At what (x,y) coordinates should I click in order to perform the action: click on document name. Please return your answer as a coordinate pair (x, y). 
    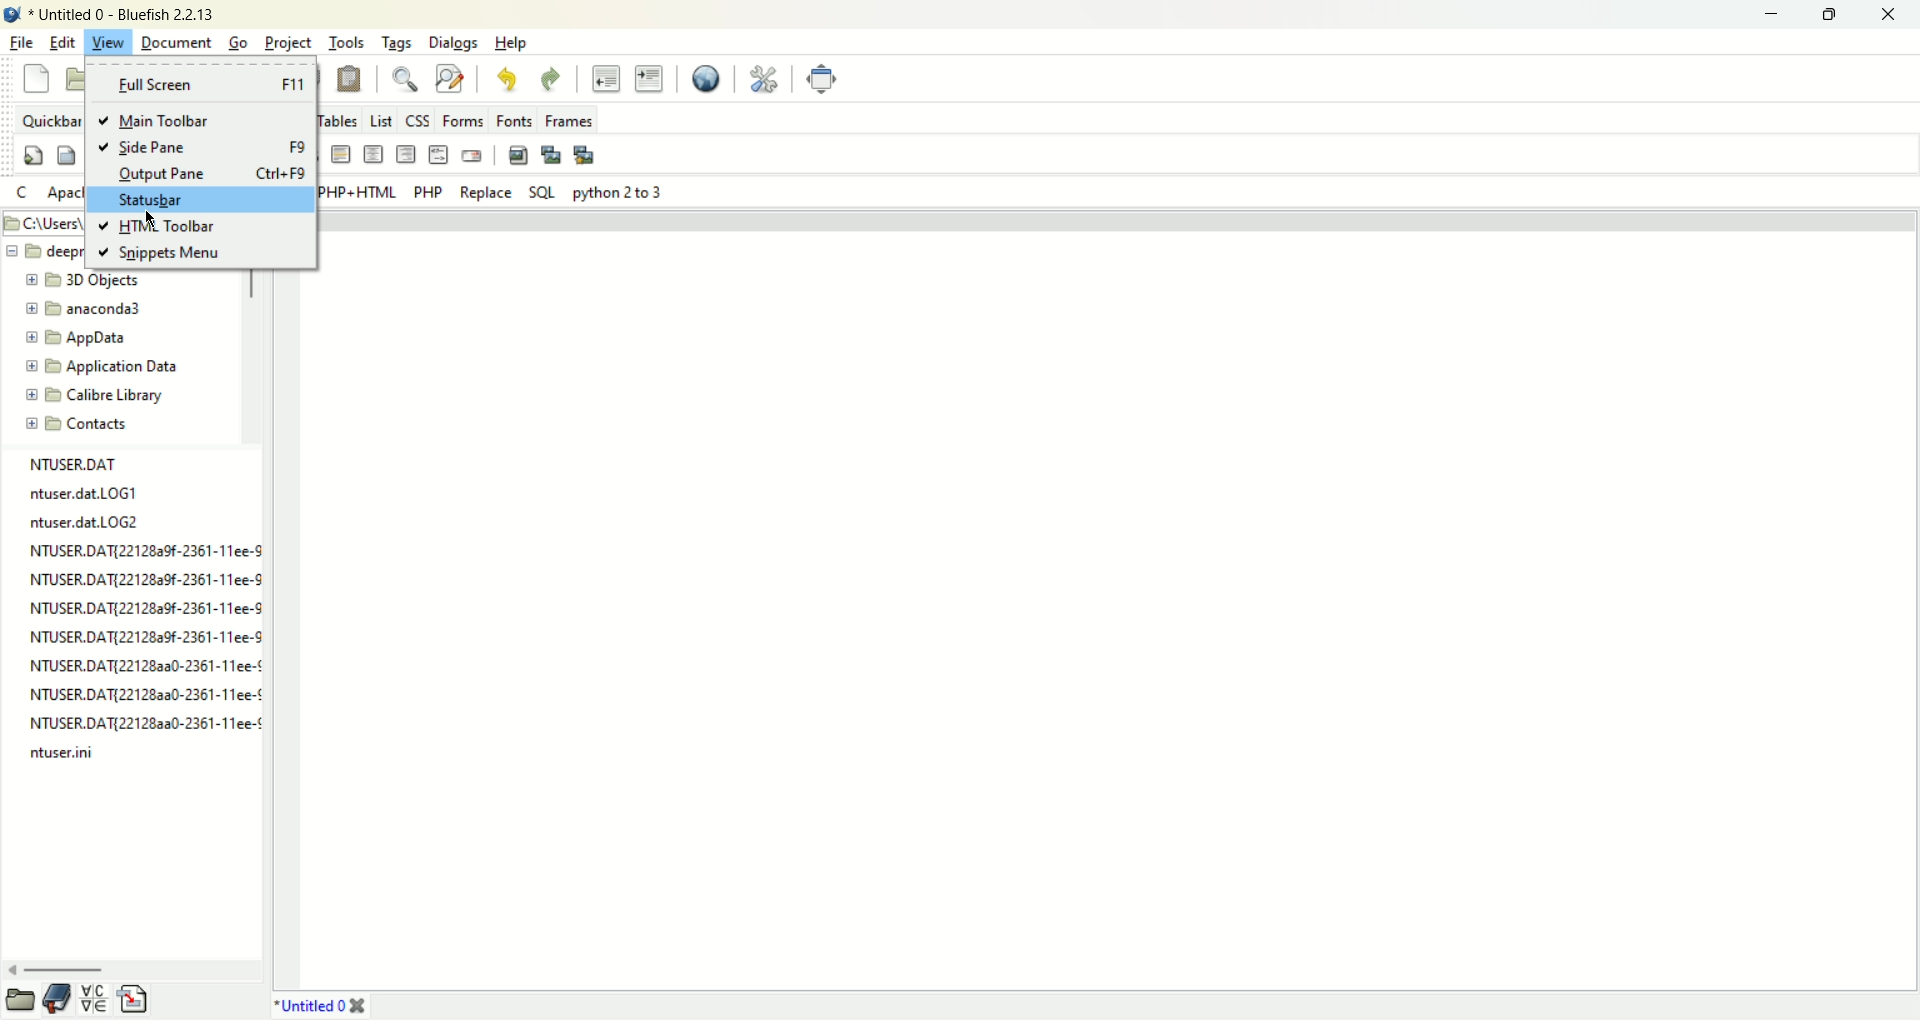
    Looking at the image, I should click on (130, 12).